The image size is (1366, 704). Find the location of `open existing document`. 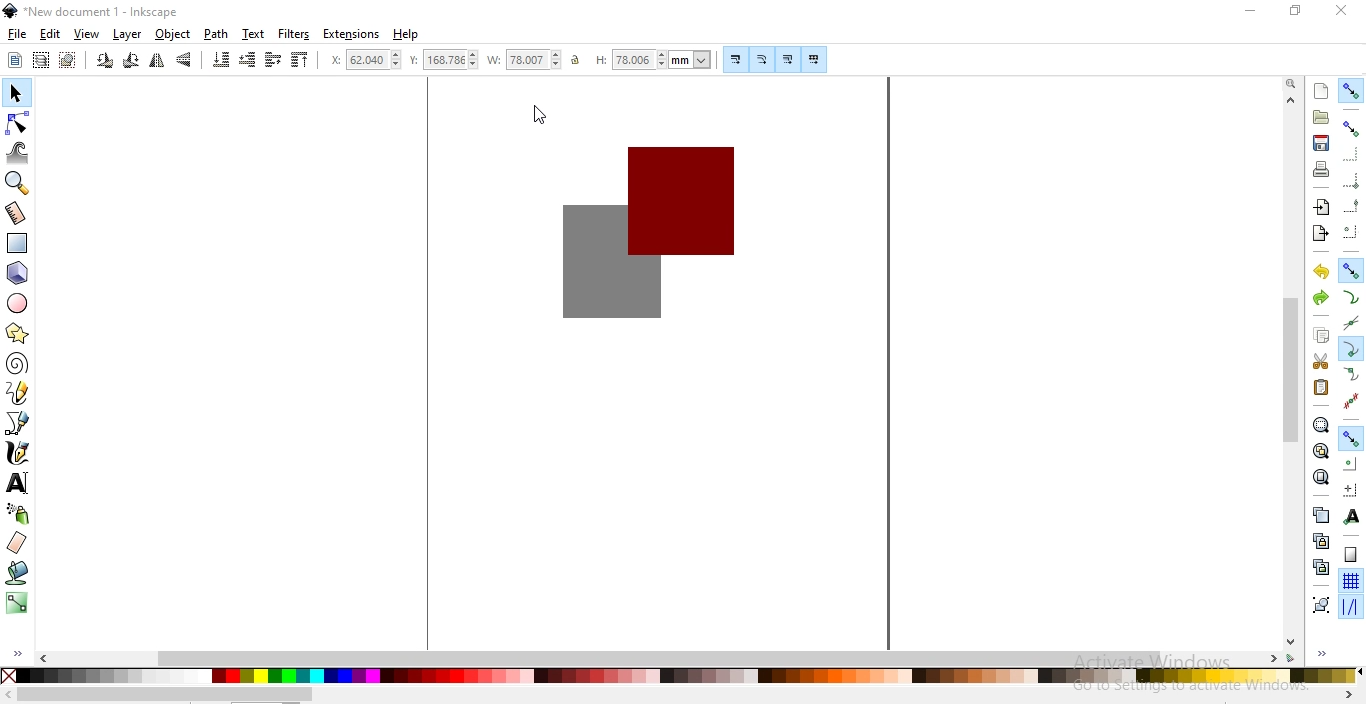

open existing document is located at coordinates (1321, 117).